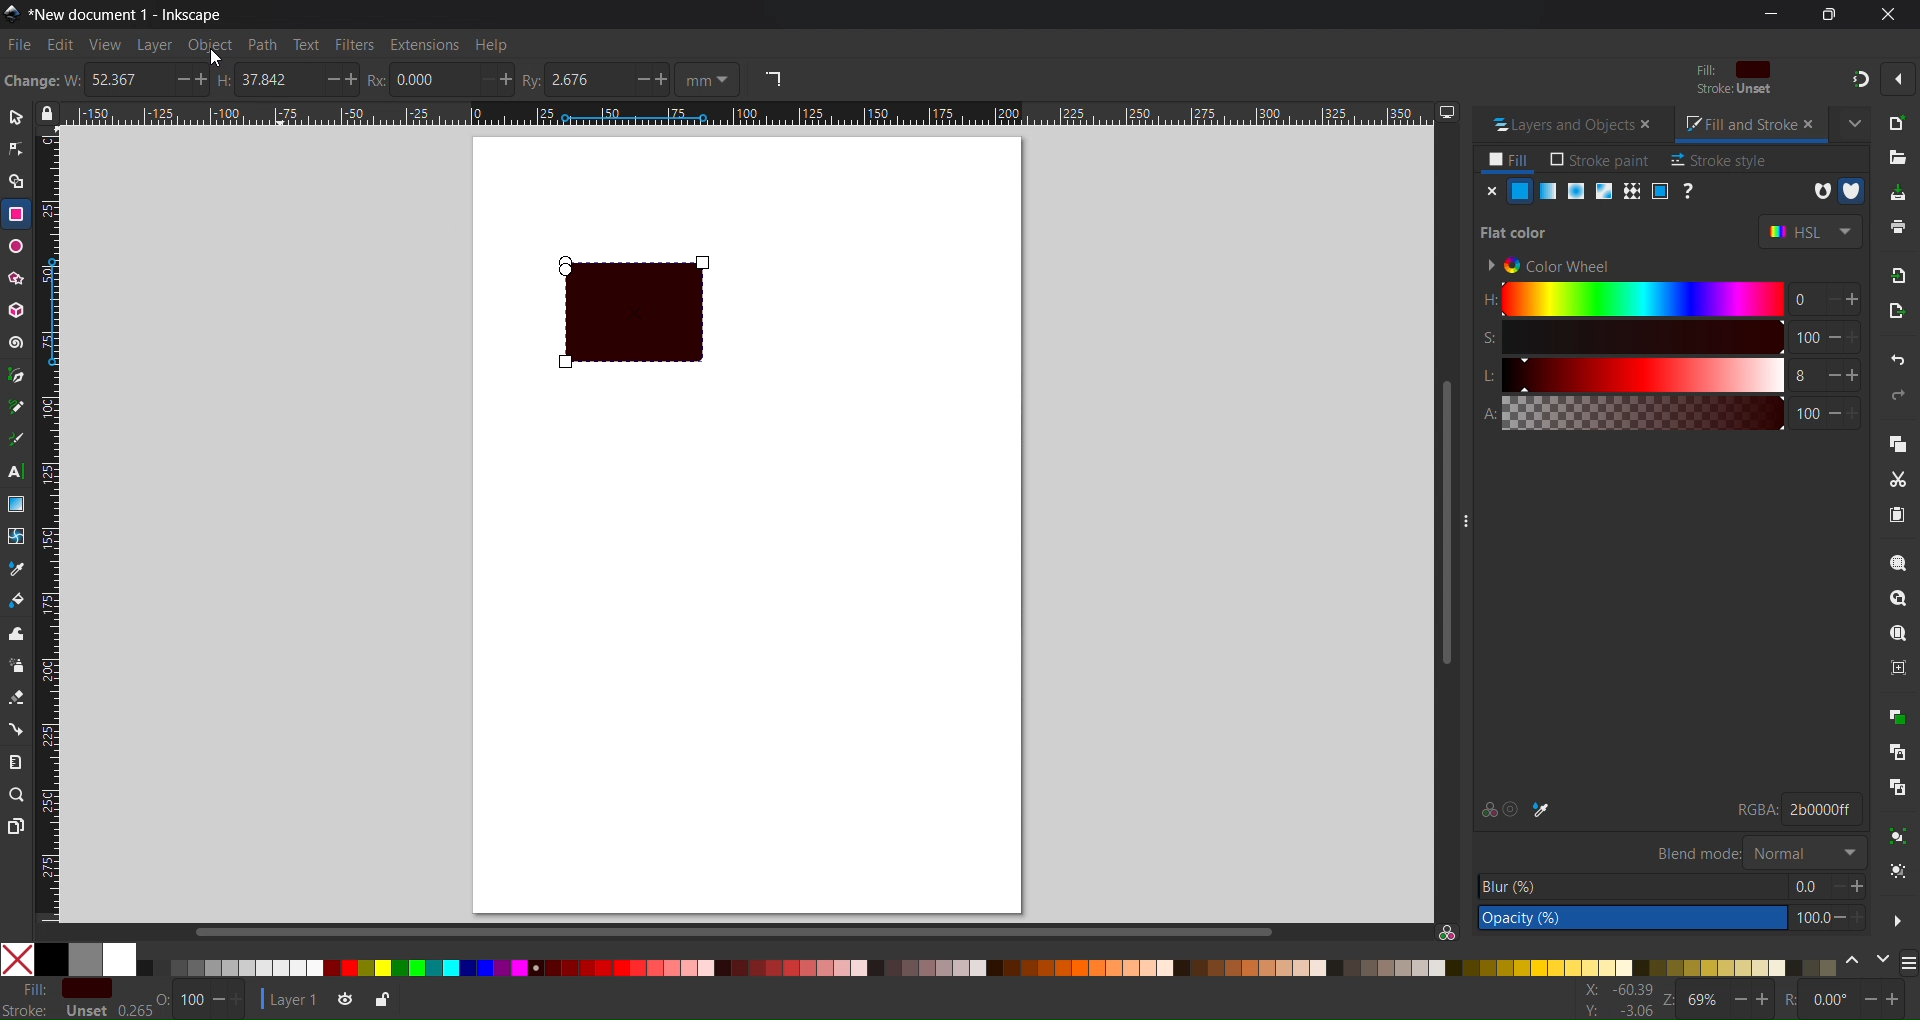 The height and width of the screenshot is (1020, 1920). Describe the element at coordinates (639, 81) in the screenshot. I see `Minimize the radius` at that location.